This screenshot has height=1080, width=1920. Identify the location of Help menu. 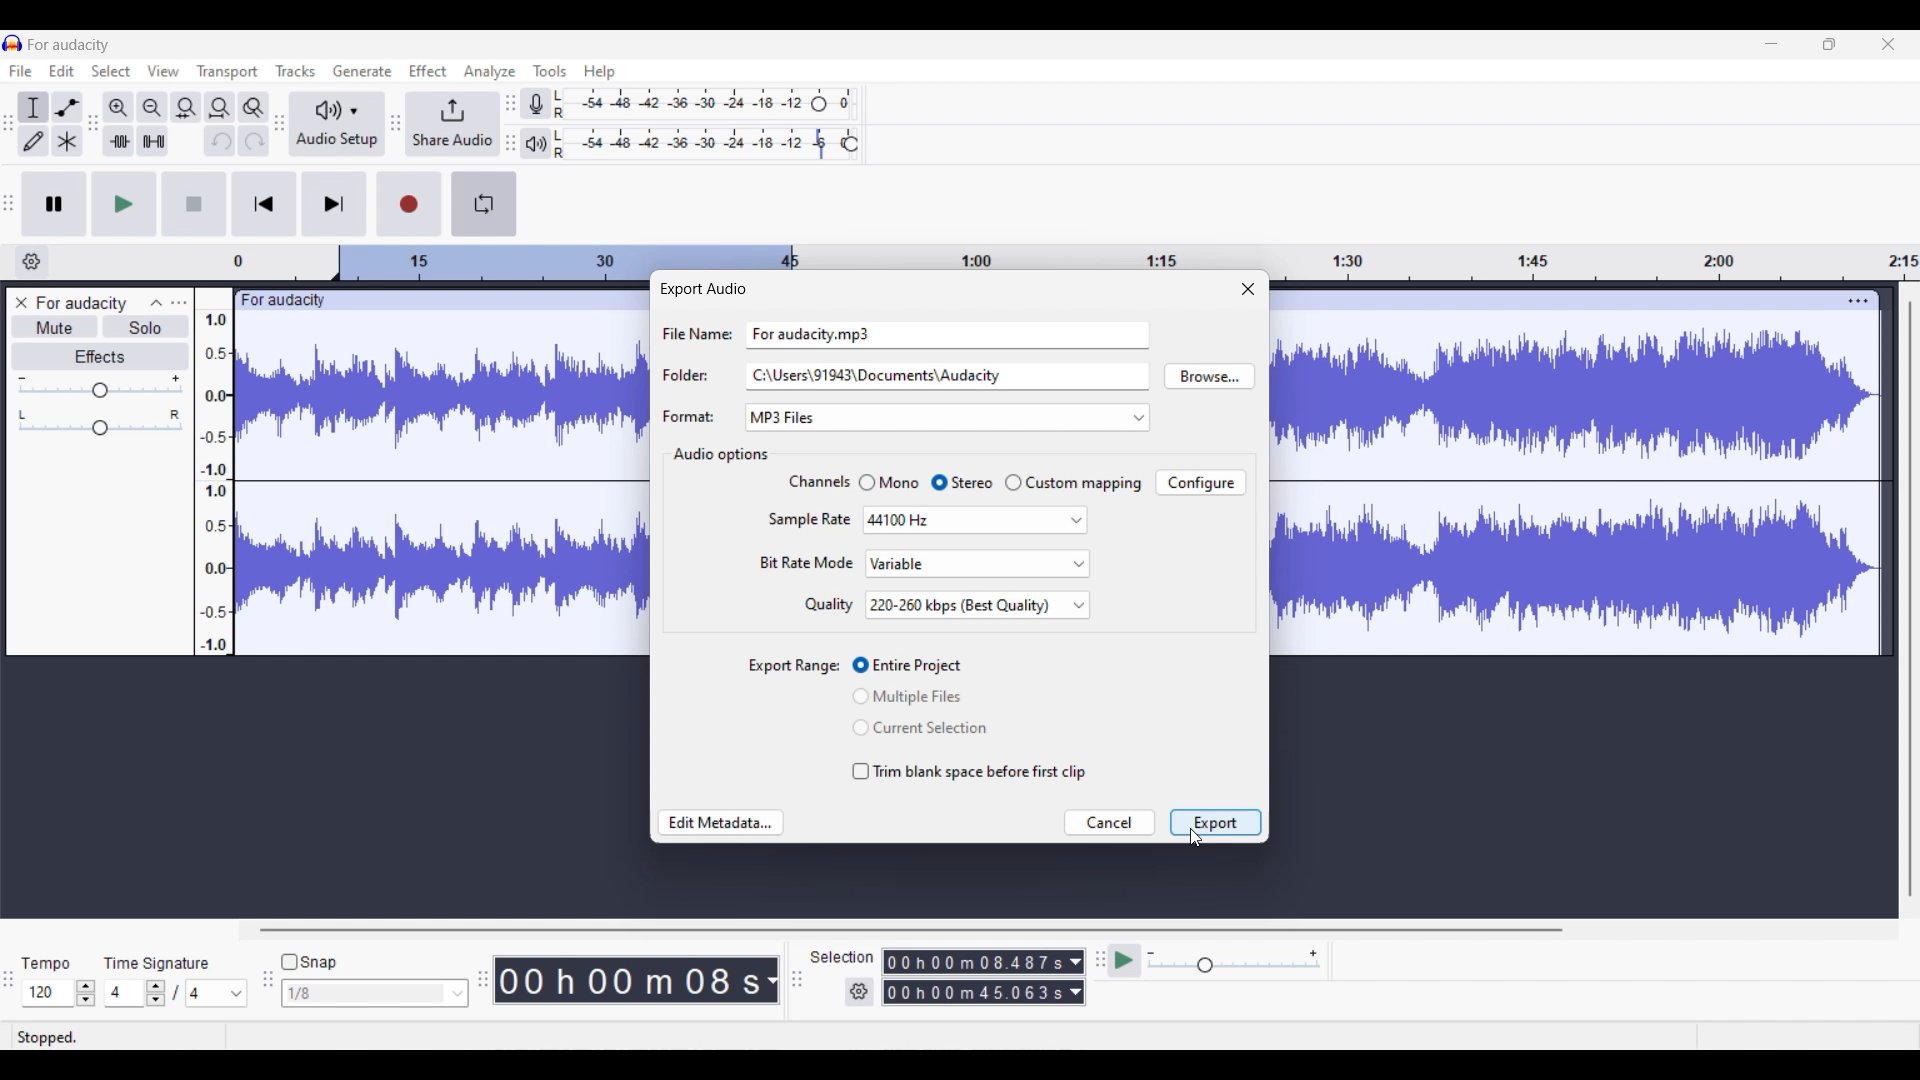
(600, 73).